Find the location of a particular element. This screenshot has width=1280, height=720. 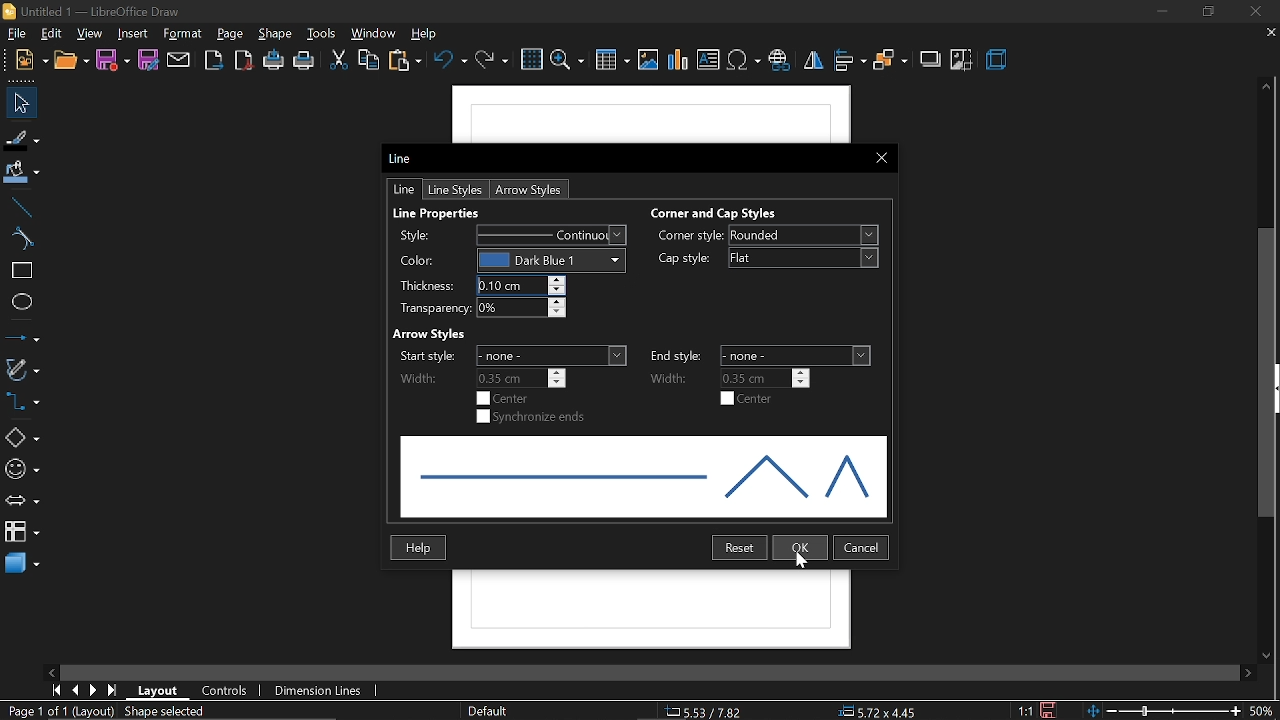

center is located at coordinates (749, 399).